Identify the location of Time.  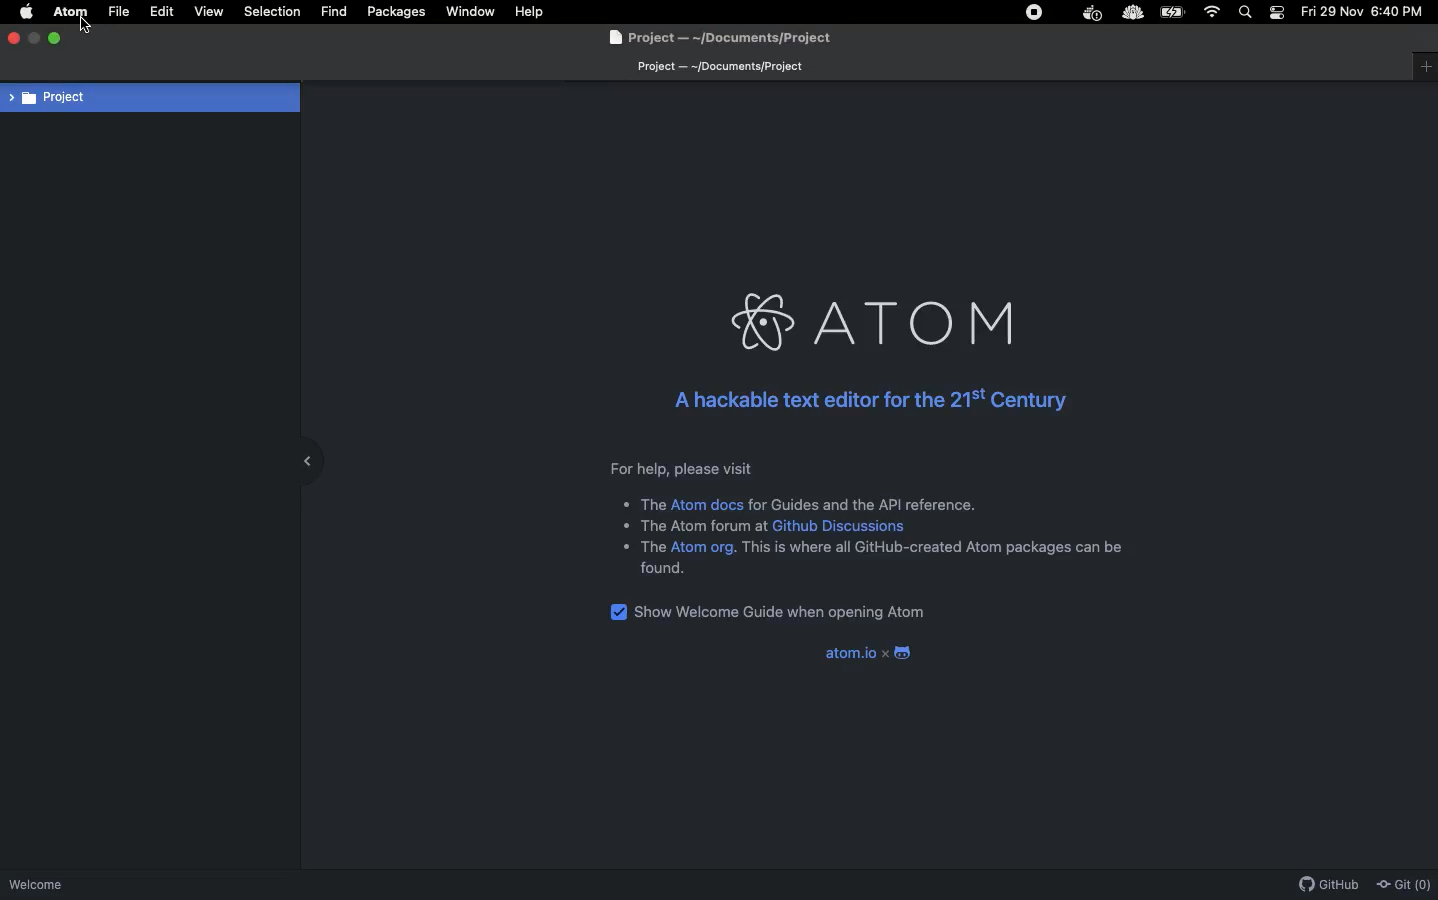
(1402, 15).